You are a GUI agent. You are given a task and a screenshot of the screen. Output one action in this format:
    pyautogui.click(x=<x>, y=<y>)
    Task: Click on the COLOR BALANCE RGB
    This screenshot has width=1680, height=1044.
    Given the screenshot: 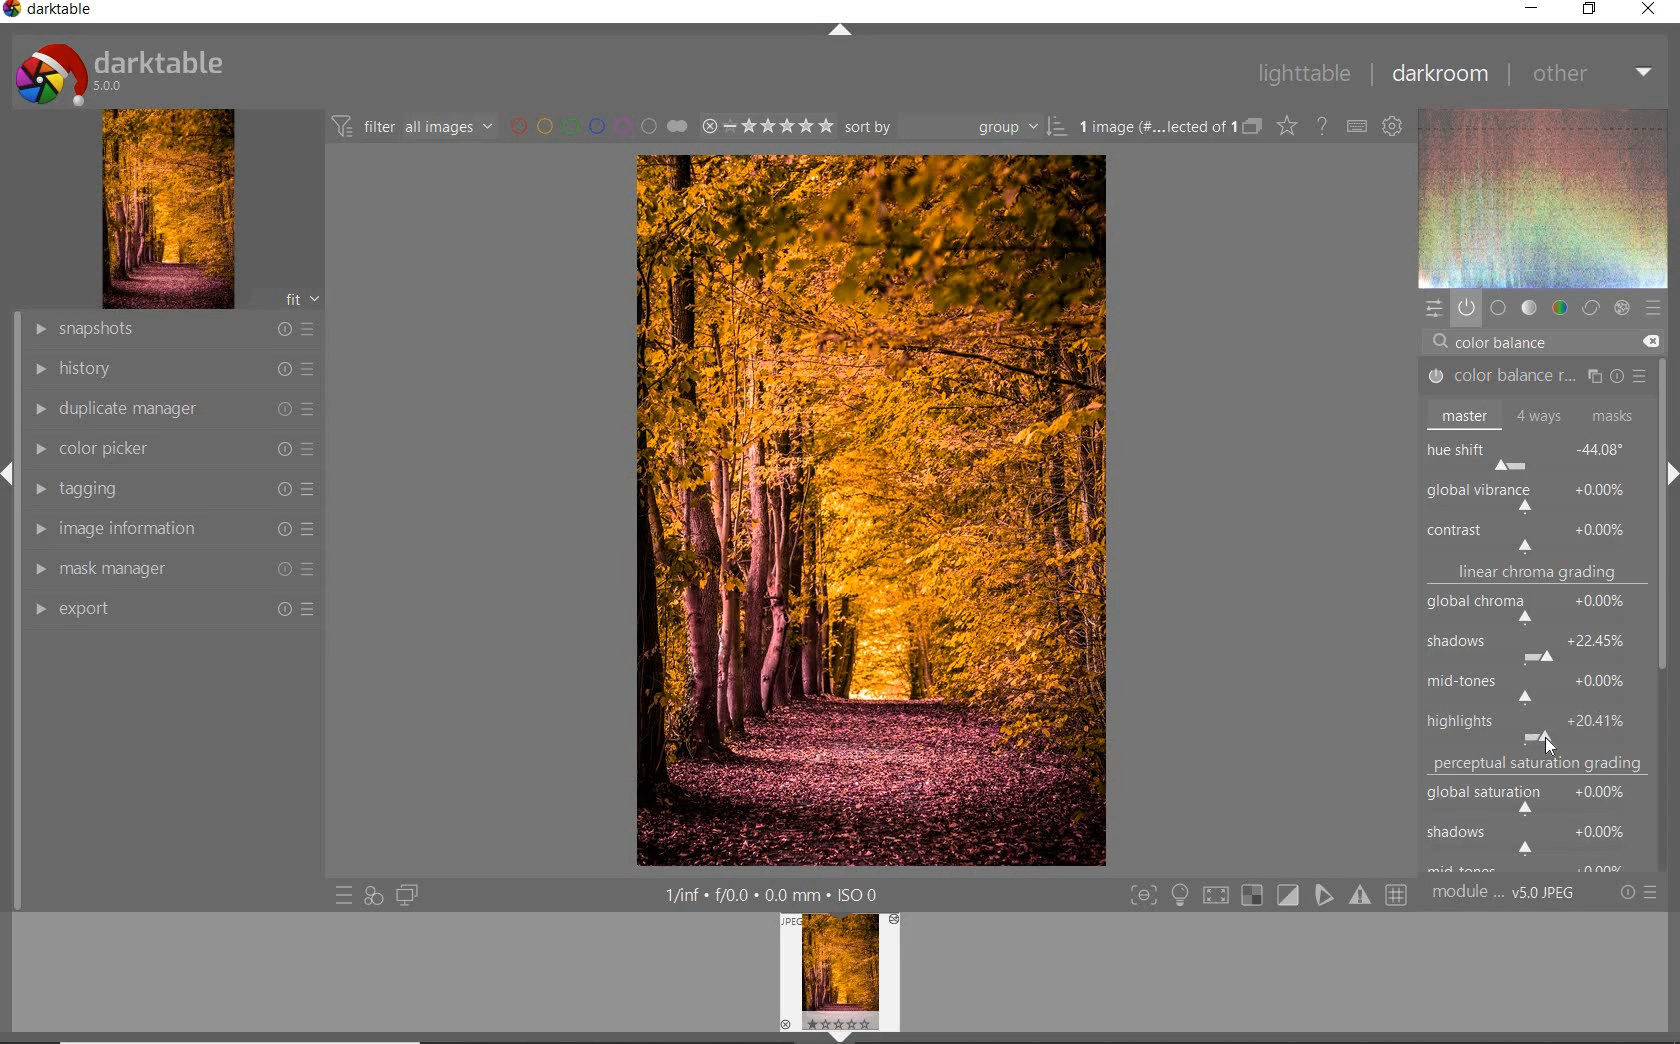 What is the action you would take?
    pyautogui.click(x=1531, y=377)
    